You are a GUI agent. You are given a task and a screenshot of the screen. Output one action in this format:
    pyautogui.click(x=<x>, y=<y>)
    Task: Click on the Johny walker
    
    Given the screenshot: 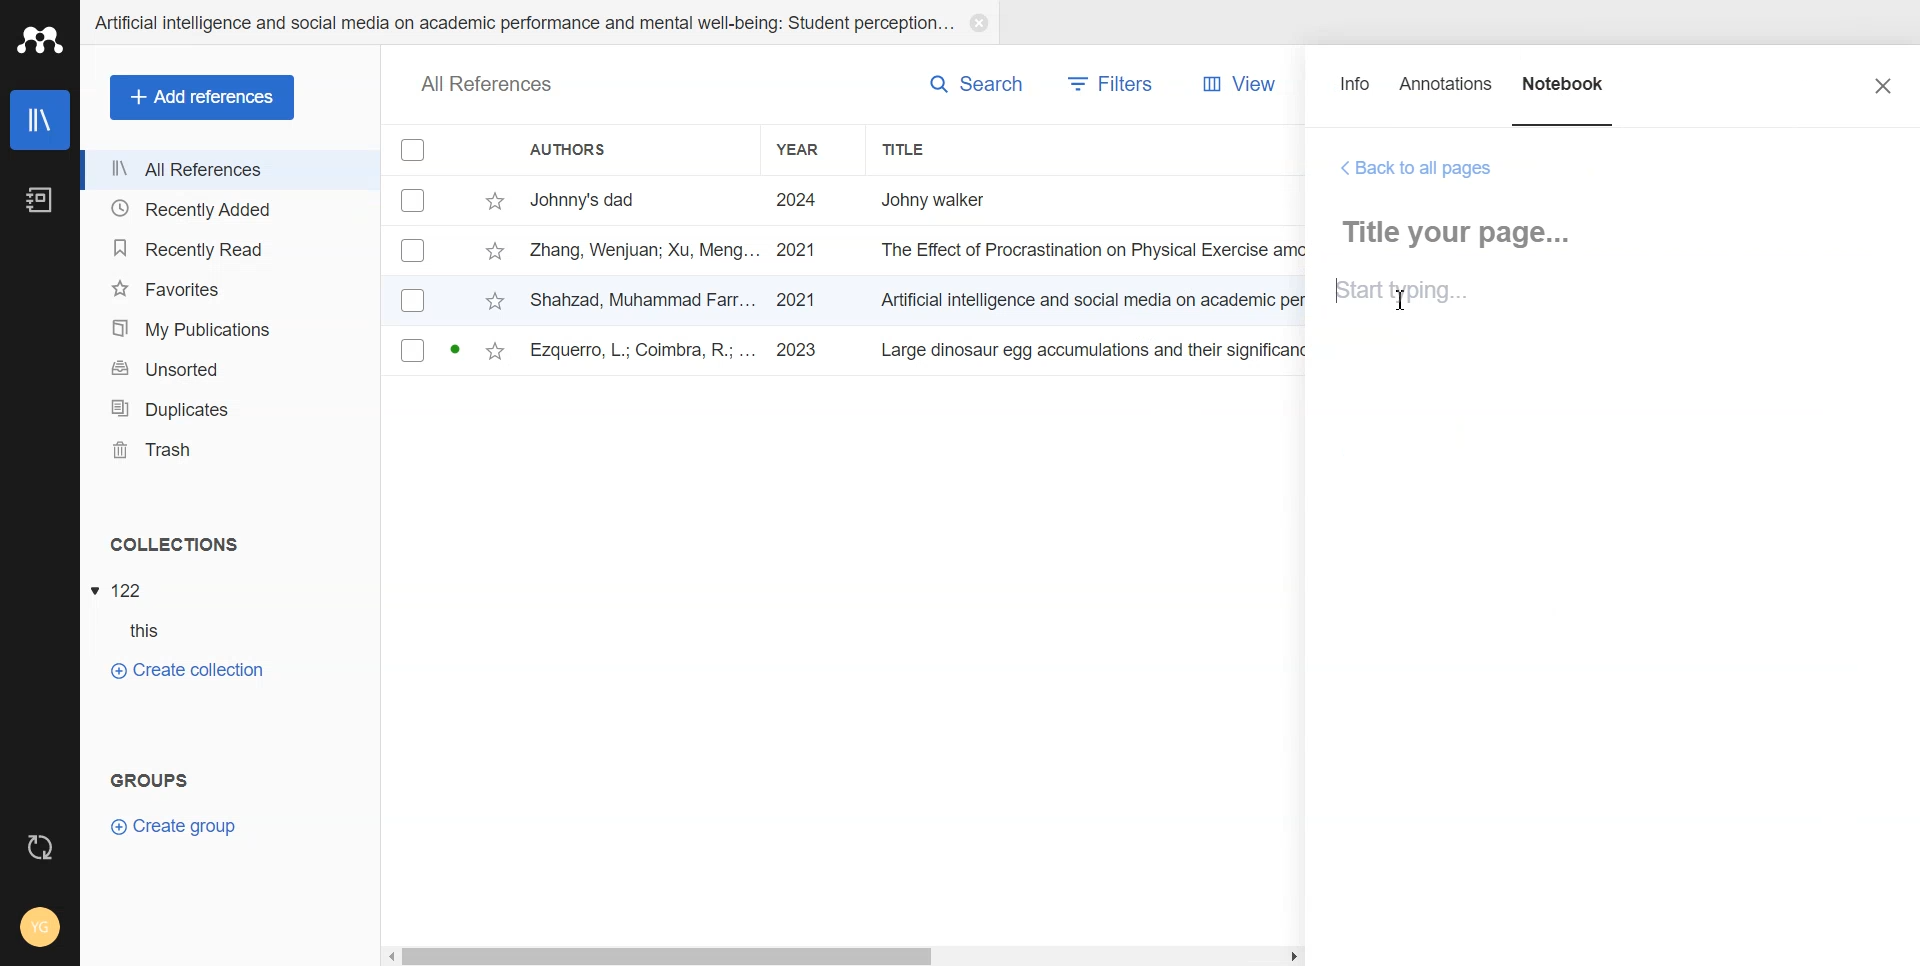 What is the action you would take?
    pyautogui.click(x=954, y=198)
    